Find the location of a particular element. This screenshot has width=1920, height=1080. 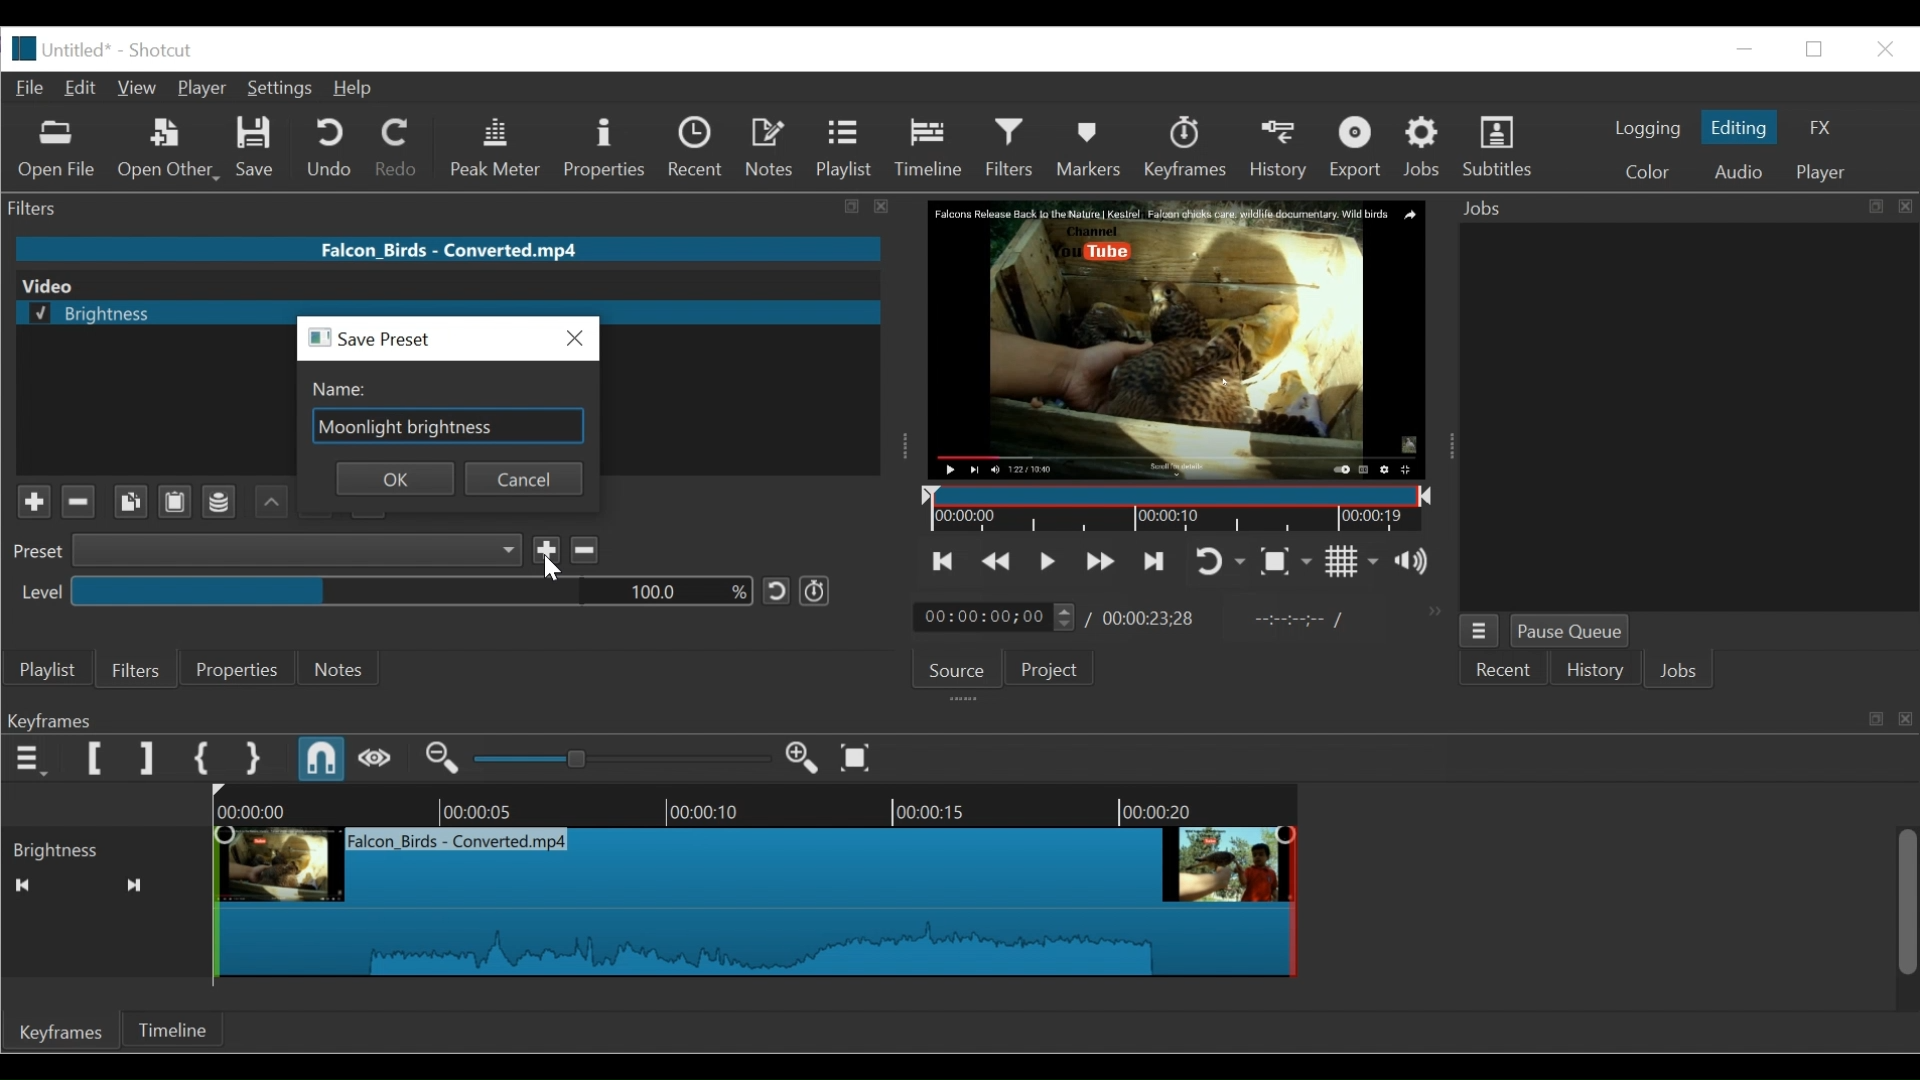

Save is located at coordinates (255, 148).